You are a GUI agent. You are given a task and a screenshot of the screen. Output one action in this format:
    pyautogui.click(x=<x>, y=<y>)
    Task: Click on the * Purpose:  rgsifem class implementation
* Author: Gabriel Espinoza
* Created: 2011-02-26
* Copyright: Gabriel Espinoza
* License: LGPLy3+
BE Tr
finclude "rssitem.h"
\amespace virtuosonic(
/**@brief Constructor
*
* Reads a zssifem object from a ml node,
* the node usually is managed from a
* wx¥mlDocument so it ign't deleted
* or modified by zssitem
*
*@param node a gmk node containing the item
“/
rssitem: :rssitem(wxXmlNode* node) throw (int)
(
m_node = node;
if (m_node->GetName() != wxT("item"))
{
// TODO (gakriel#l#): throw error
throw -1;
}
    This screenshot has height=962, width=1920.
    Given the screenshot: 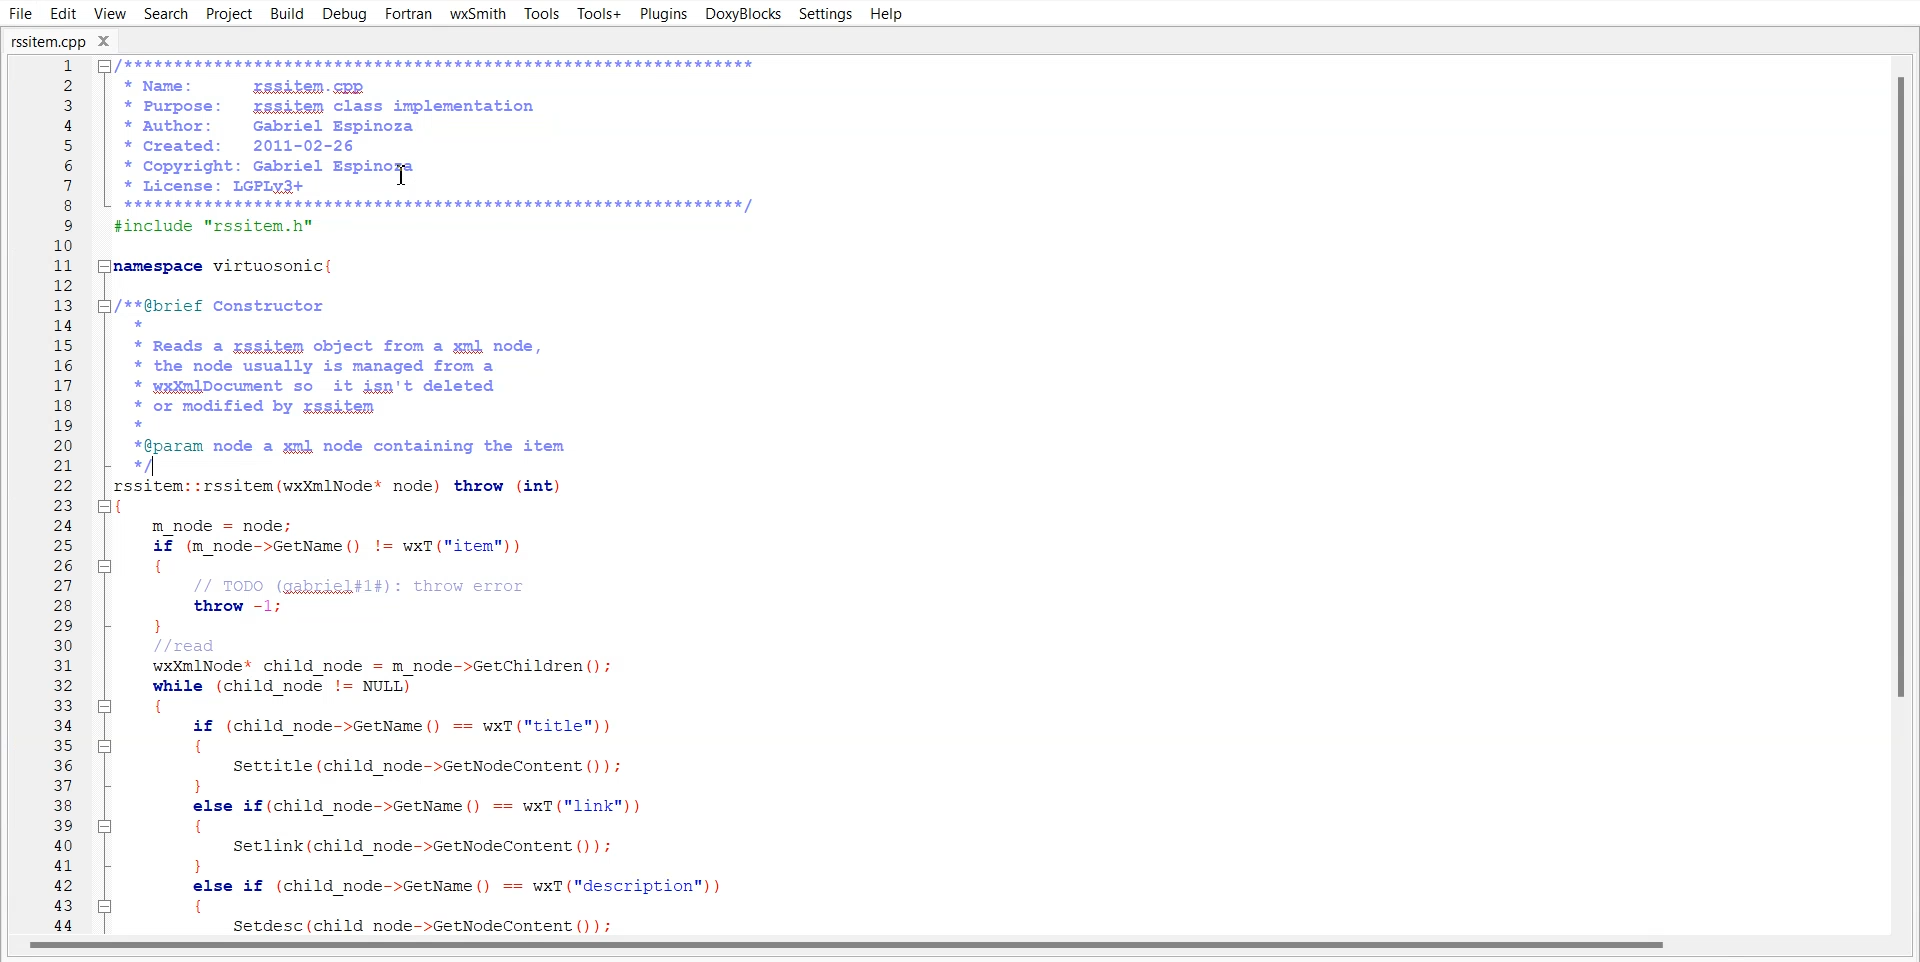 What is the action you would take?
    pyautogui.click(x=436, y=494)
    